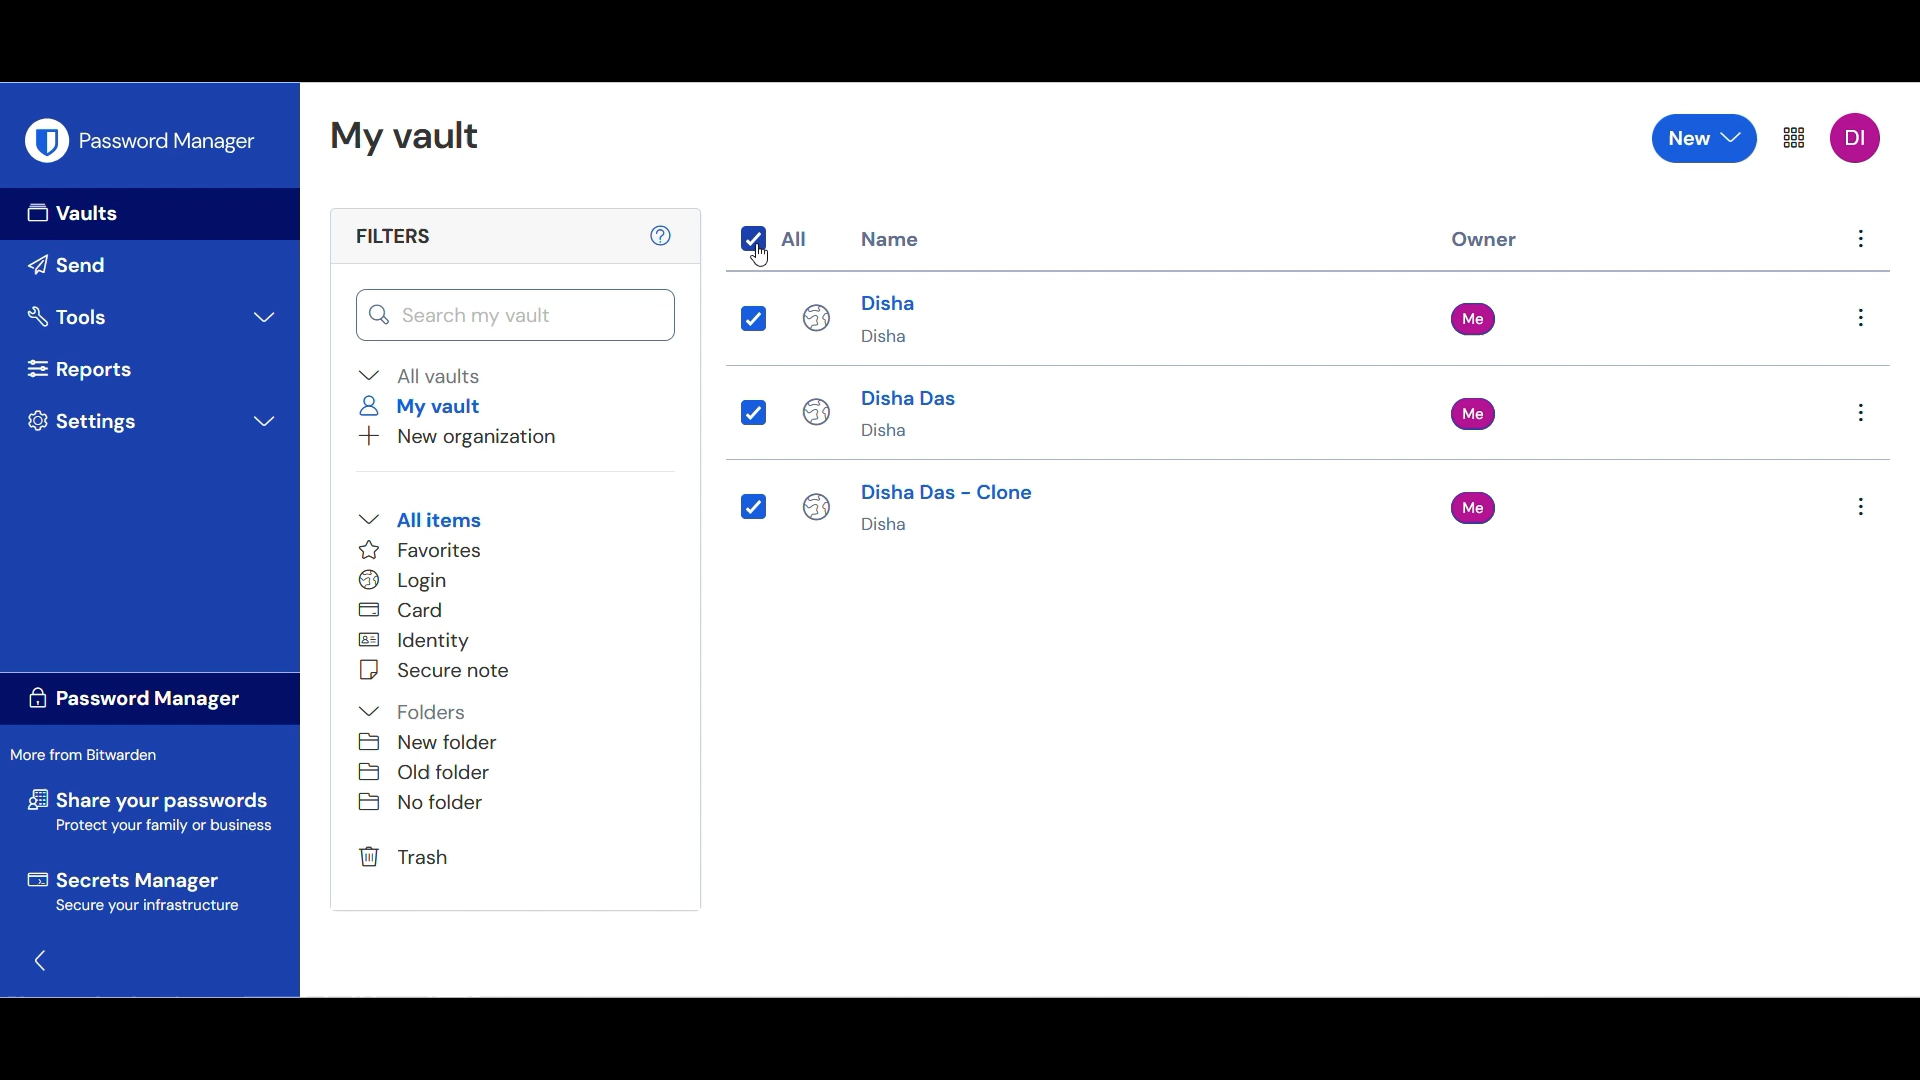 The height and width of the screenshot is (1080, 1920). I want to click on All column, so click(795, 239).